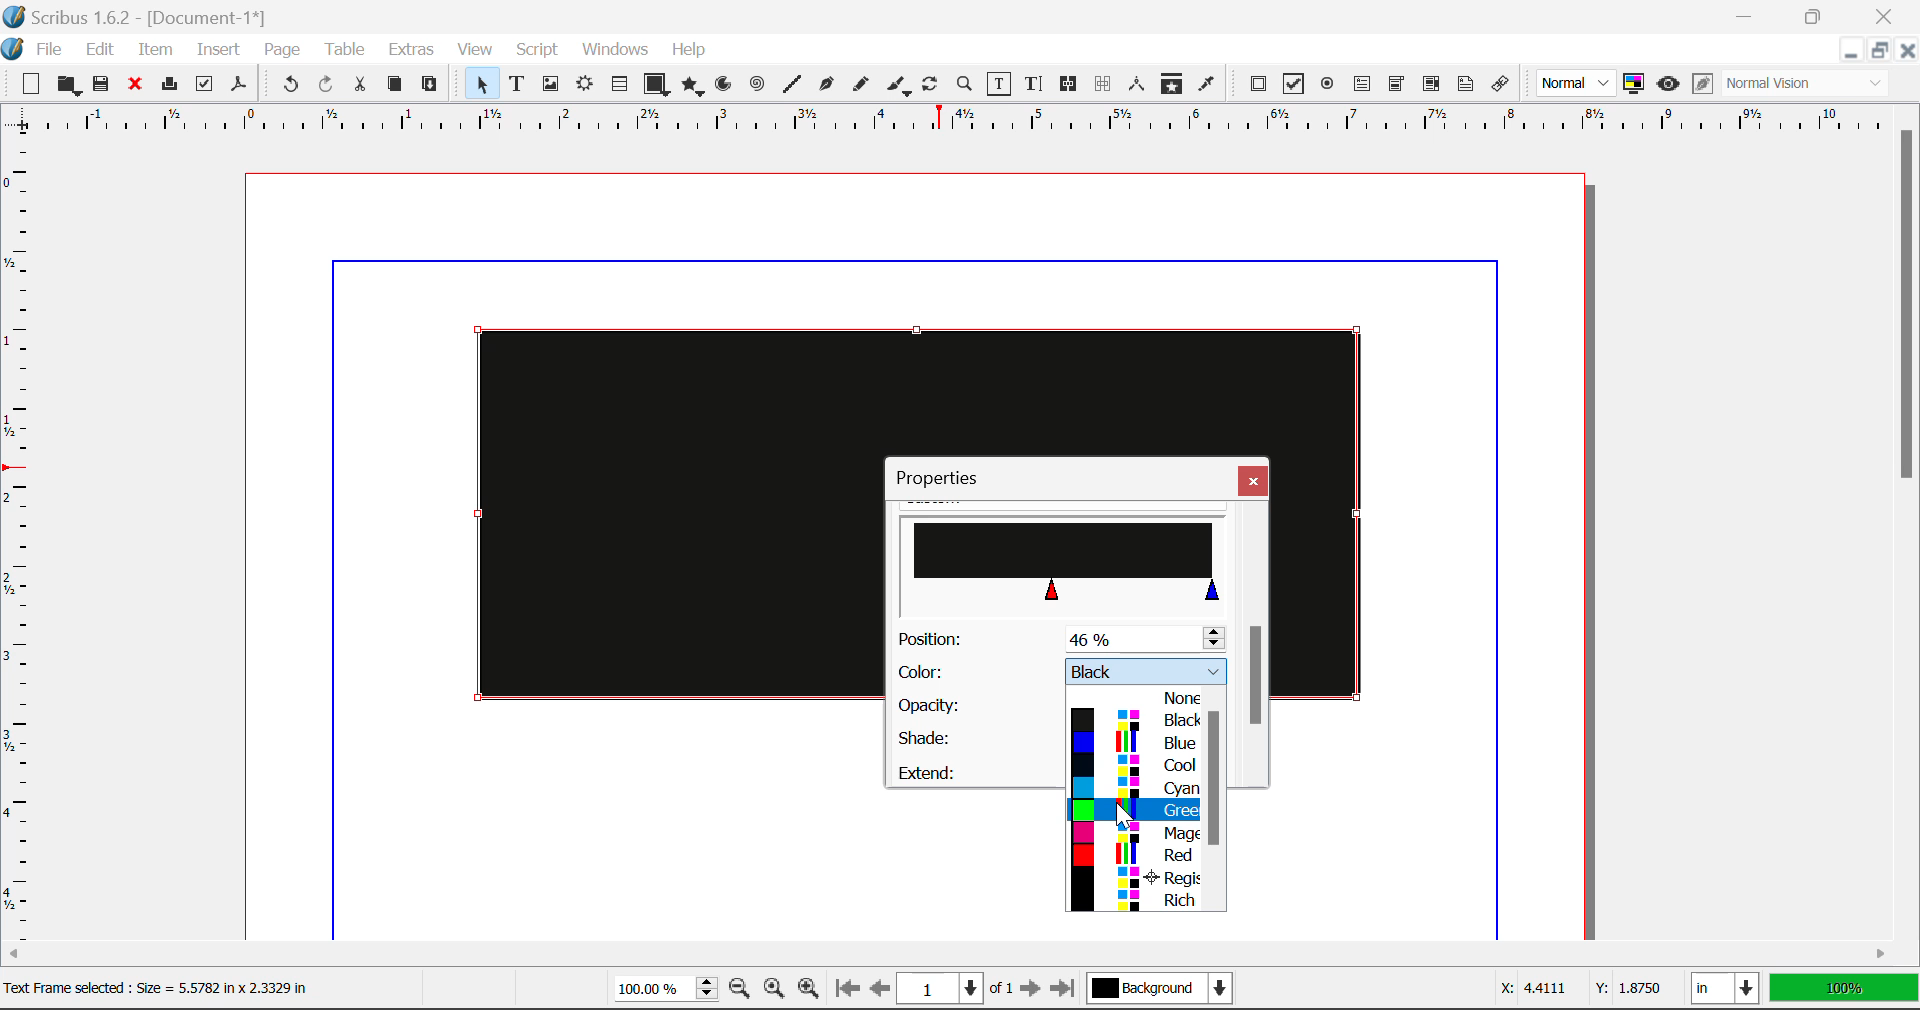 The image size is (1920, 1010). Describe the element at coordinates (1066, 558) in the screenshot. I see `Gradient Slider` at that location.